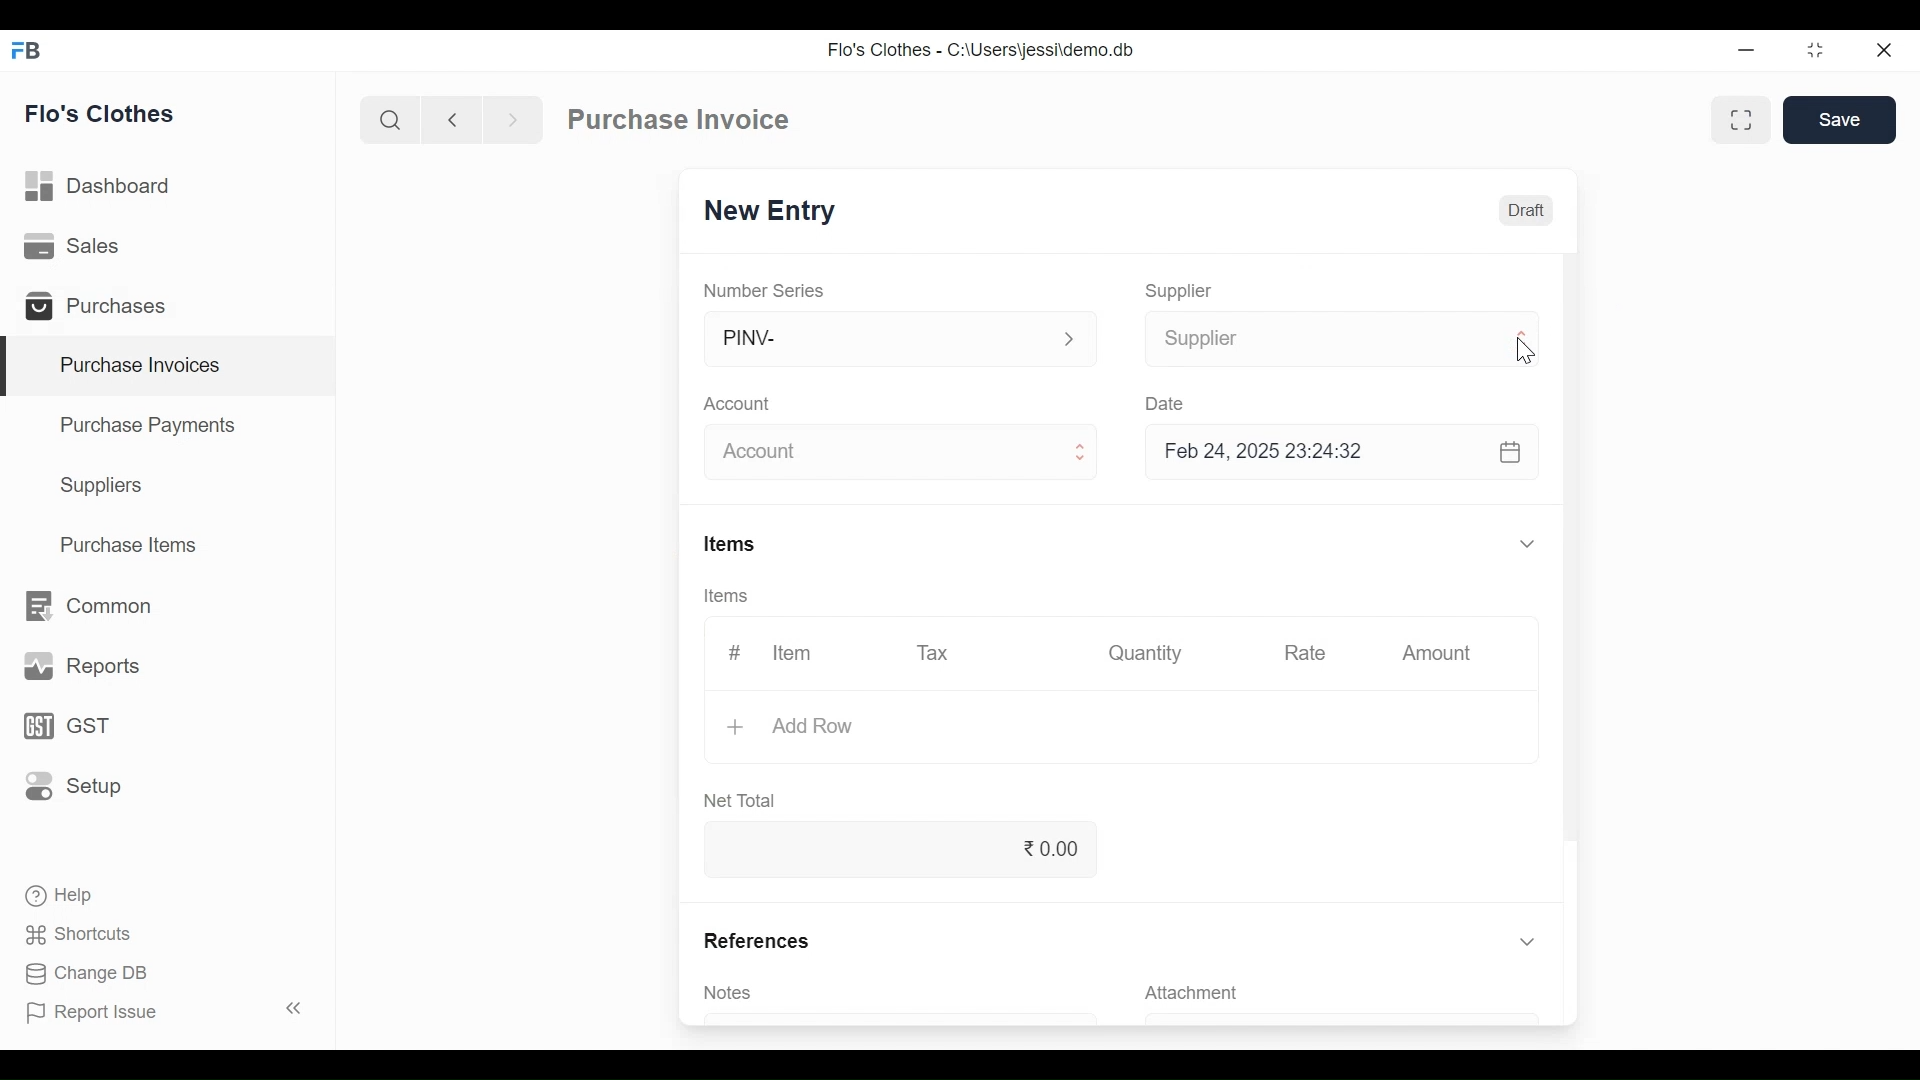 This screenshot has width=1920, height=1080. I want to click on GST, so click(66, 726).